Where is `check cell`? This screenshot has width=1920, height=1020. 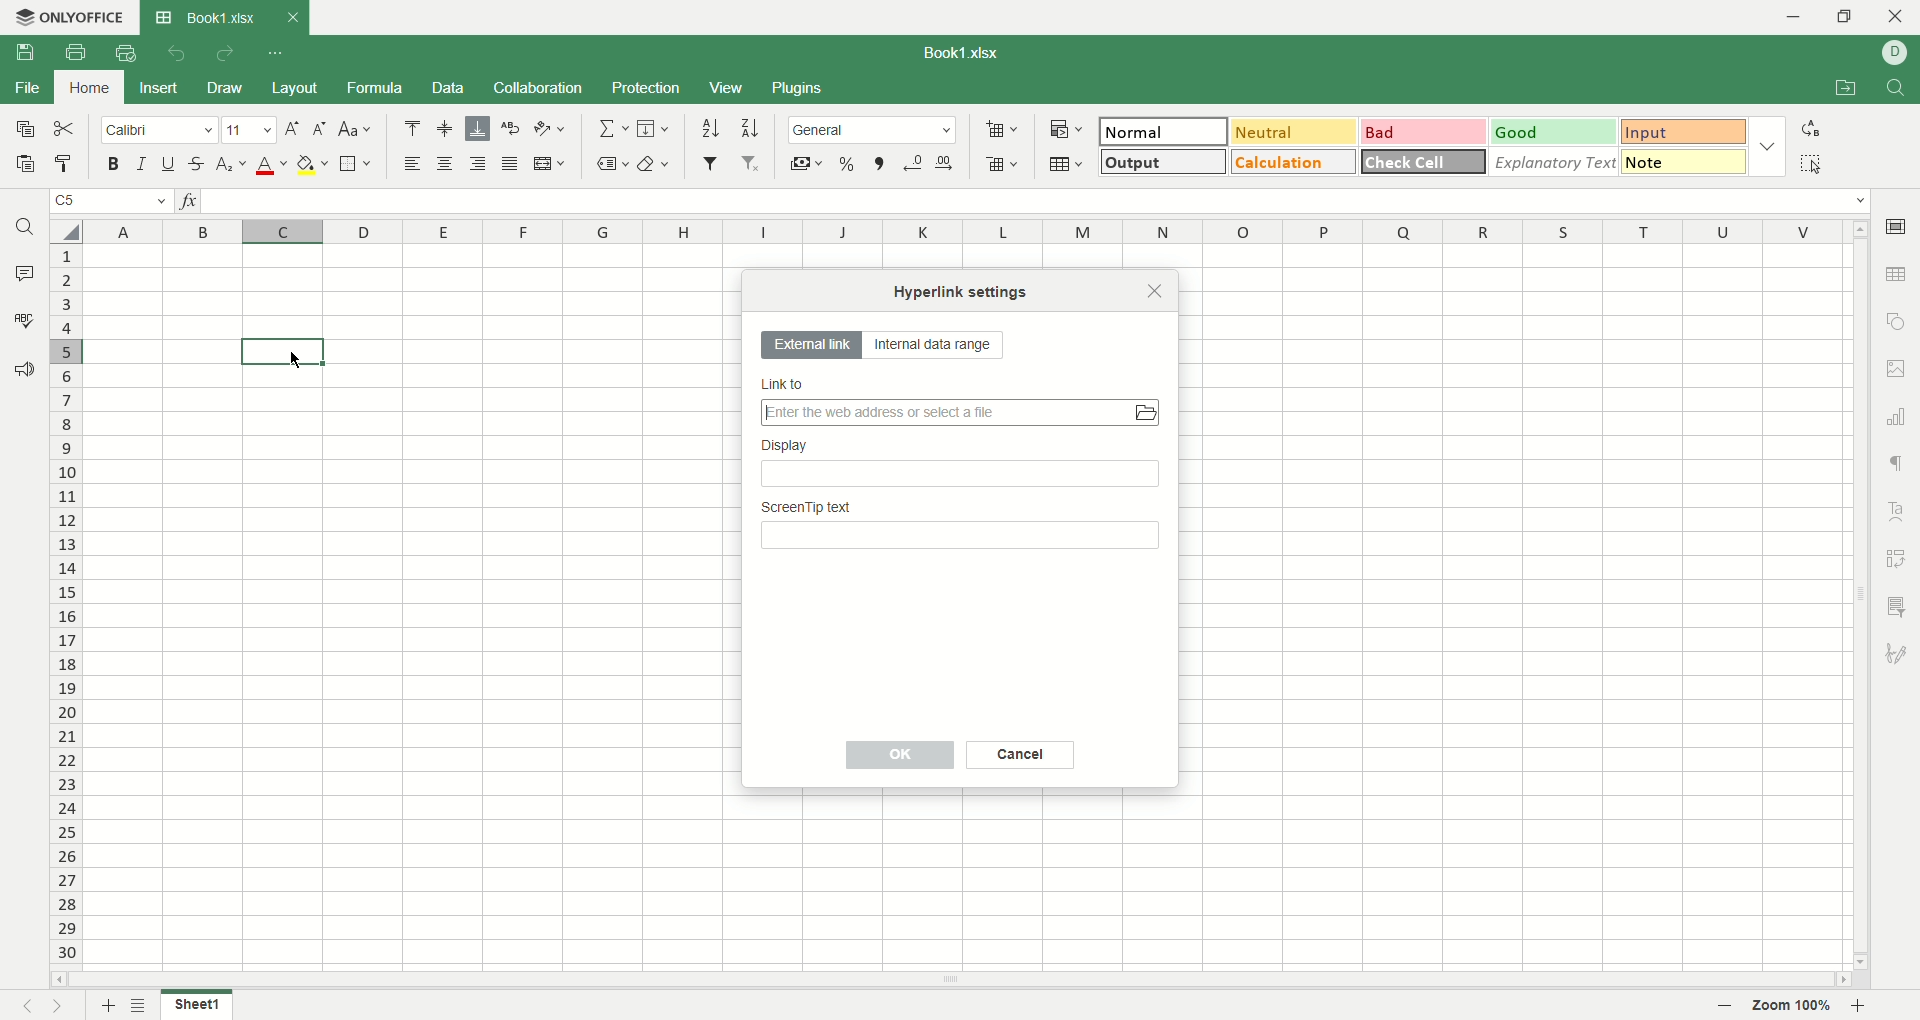 check cell is located at coordinates (1425, 161).